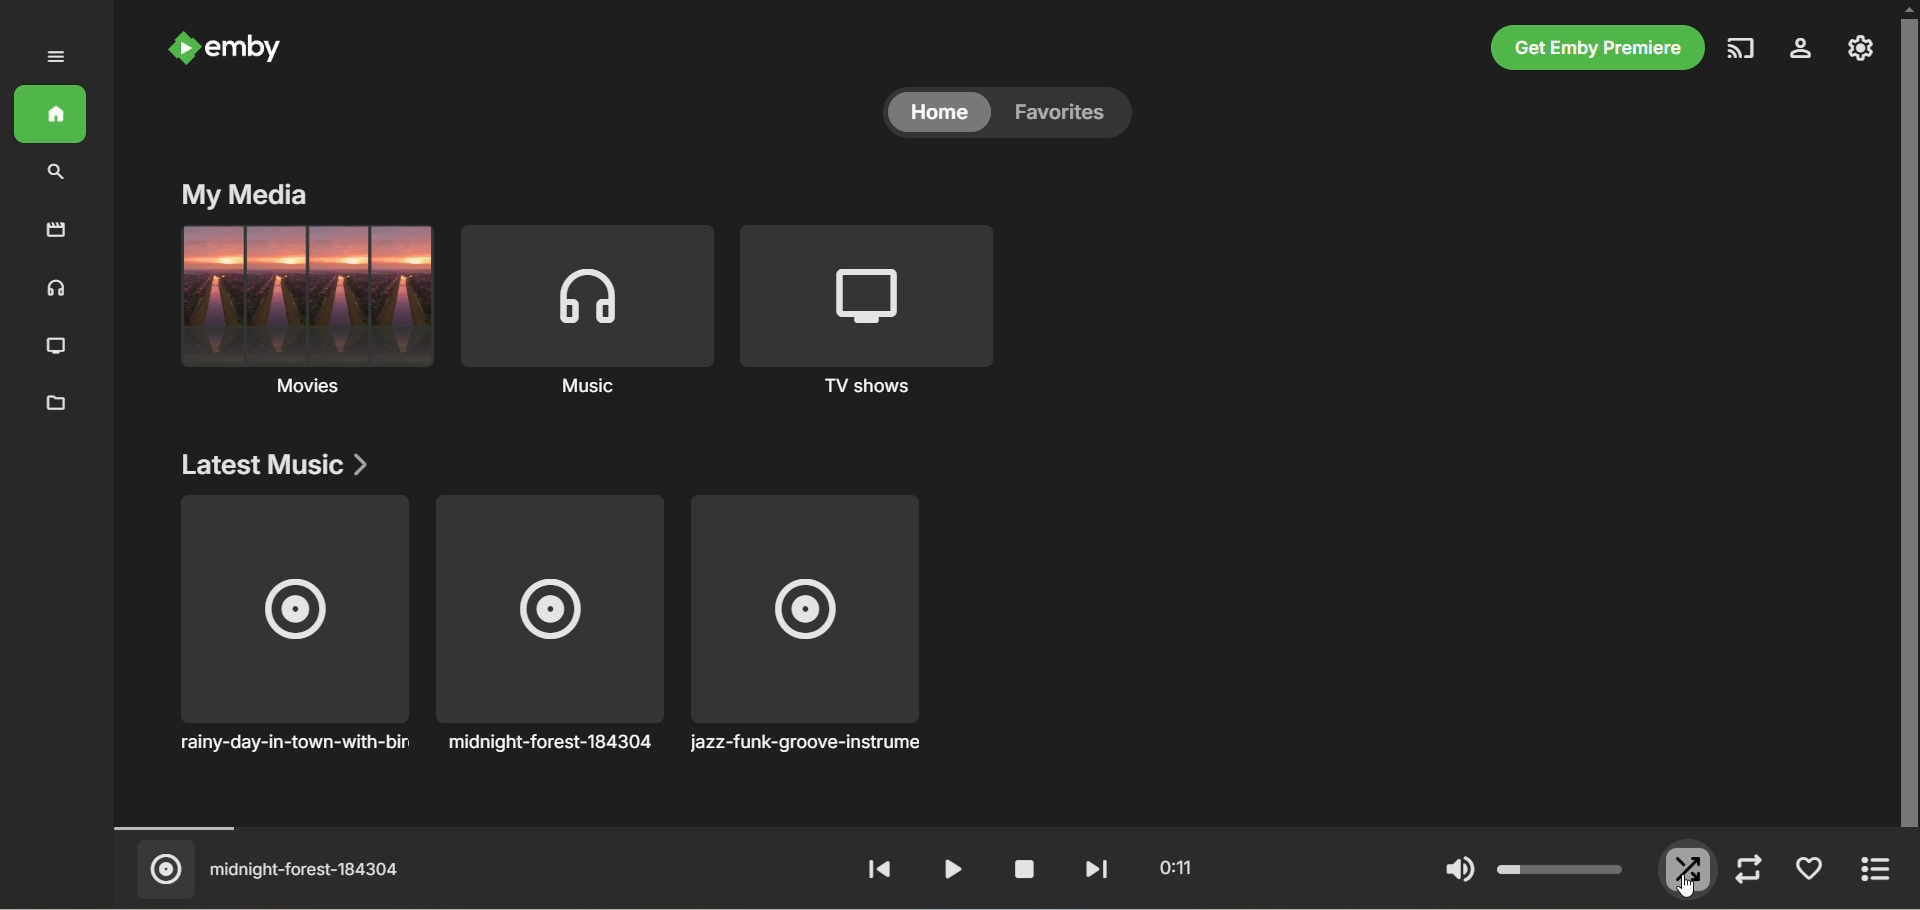  I want to click on jazz-funk-groove-instrument, so click(806, 627).